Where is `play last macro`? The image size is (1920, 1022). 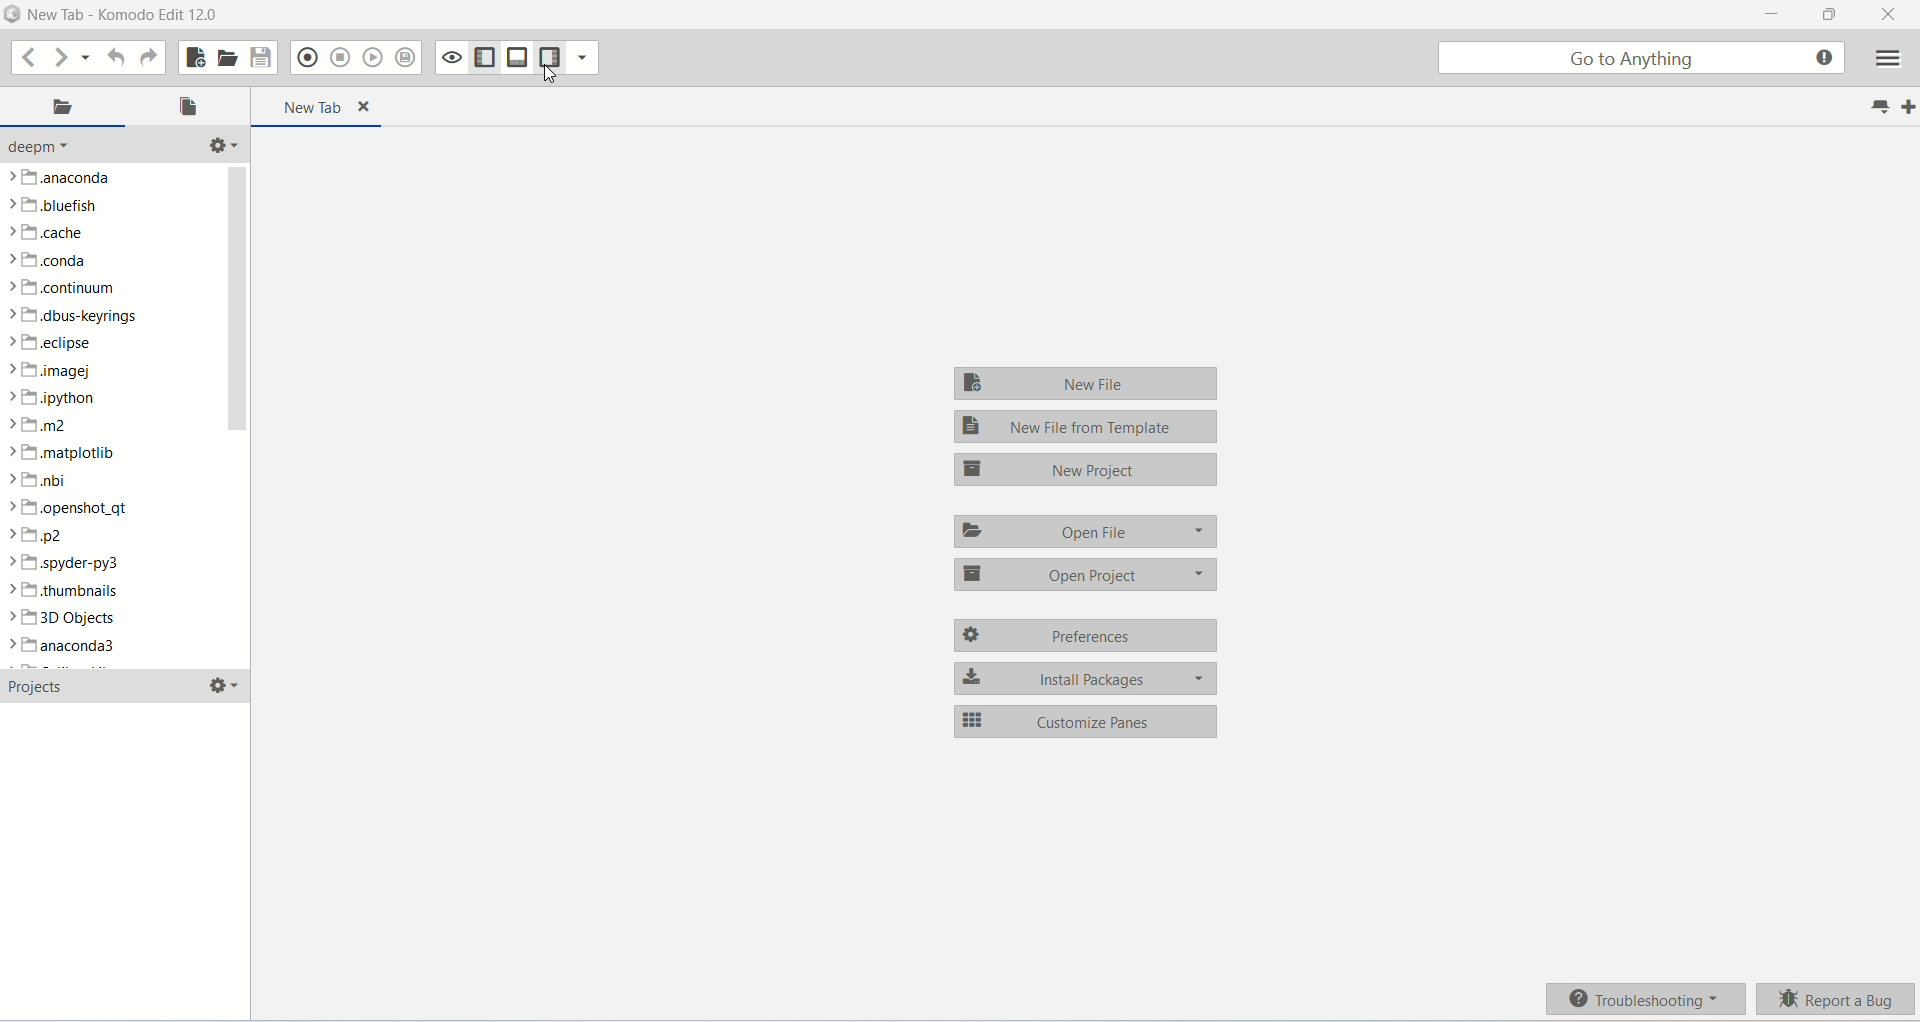
play last macro is located at coordinates (373, 59).